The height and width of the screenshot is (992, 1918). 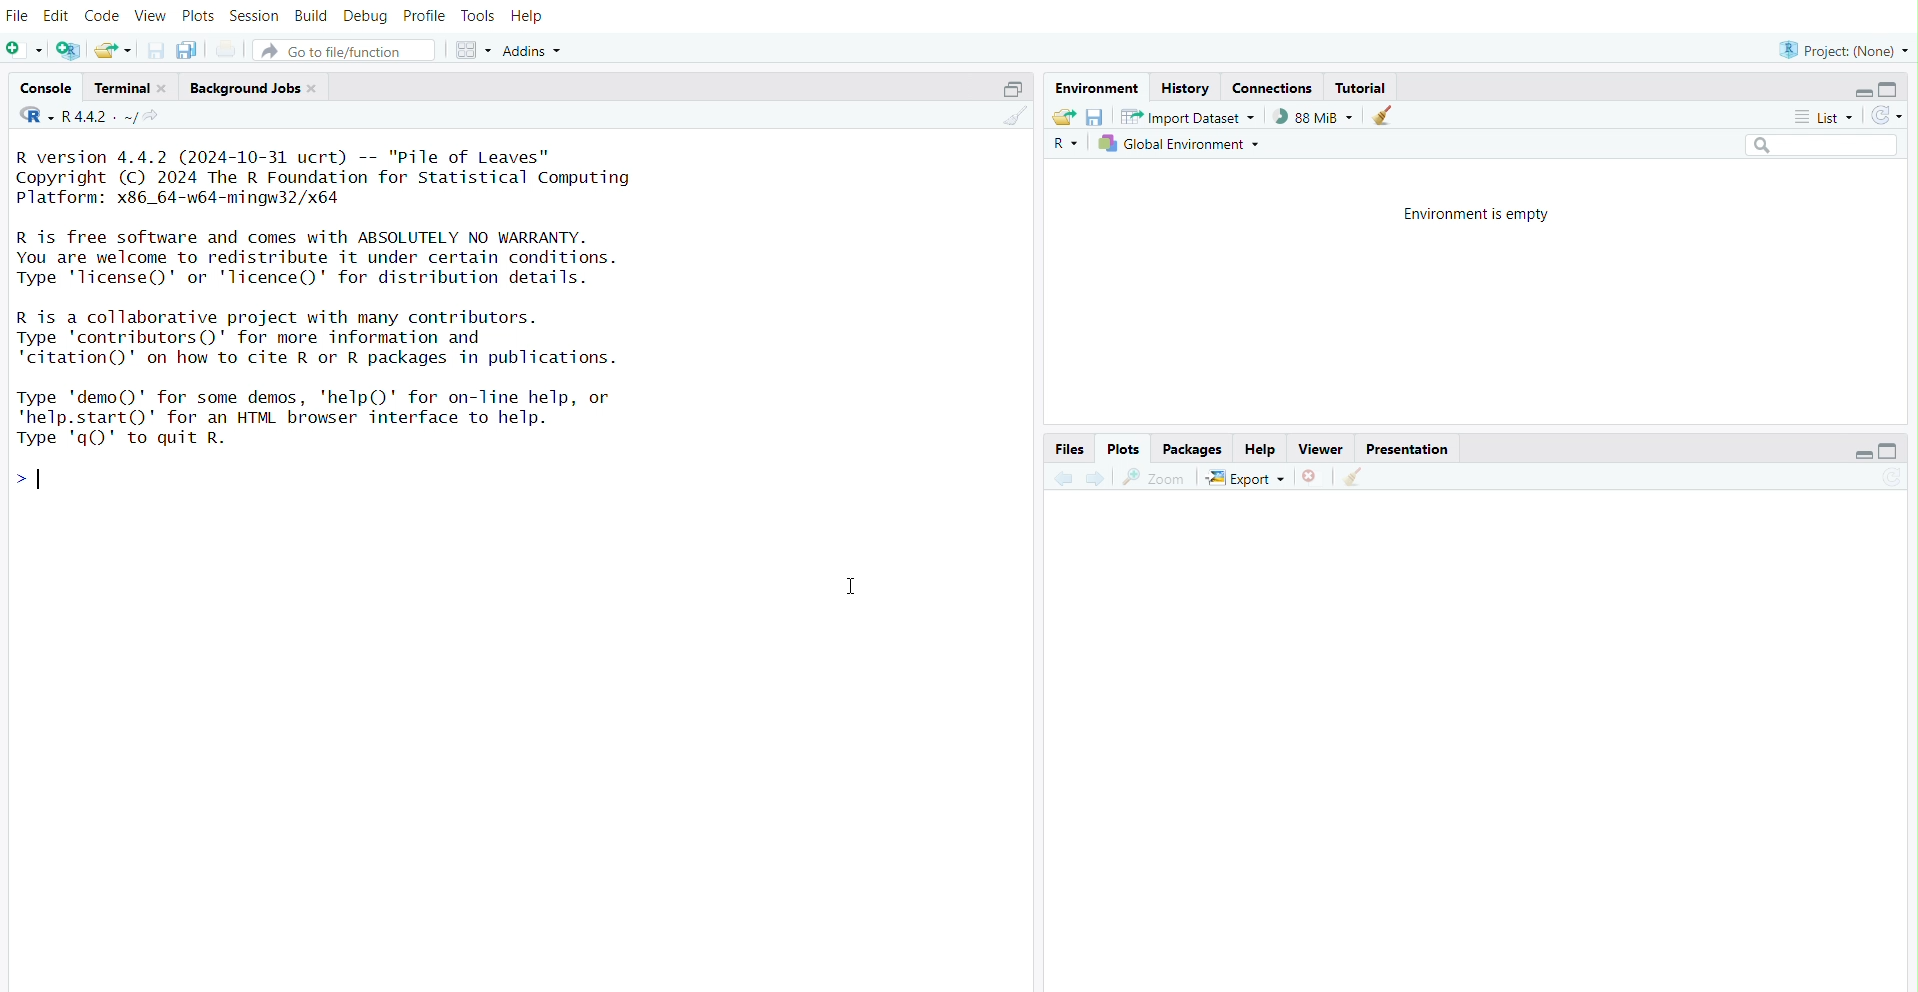 What do you see at coordinates (422, 13) in the screenshot?
I see `profile` at bounding box center [422, 13].